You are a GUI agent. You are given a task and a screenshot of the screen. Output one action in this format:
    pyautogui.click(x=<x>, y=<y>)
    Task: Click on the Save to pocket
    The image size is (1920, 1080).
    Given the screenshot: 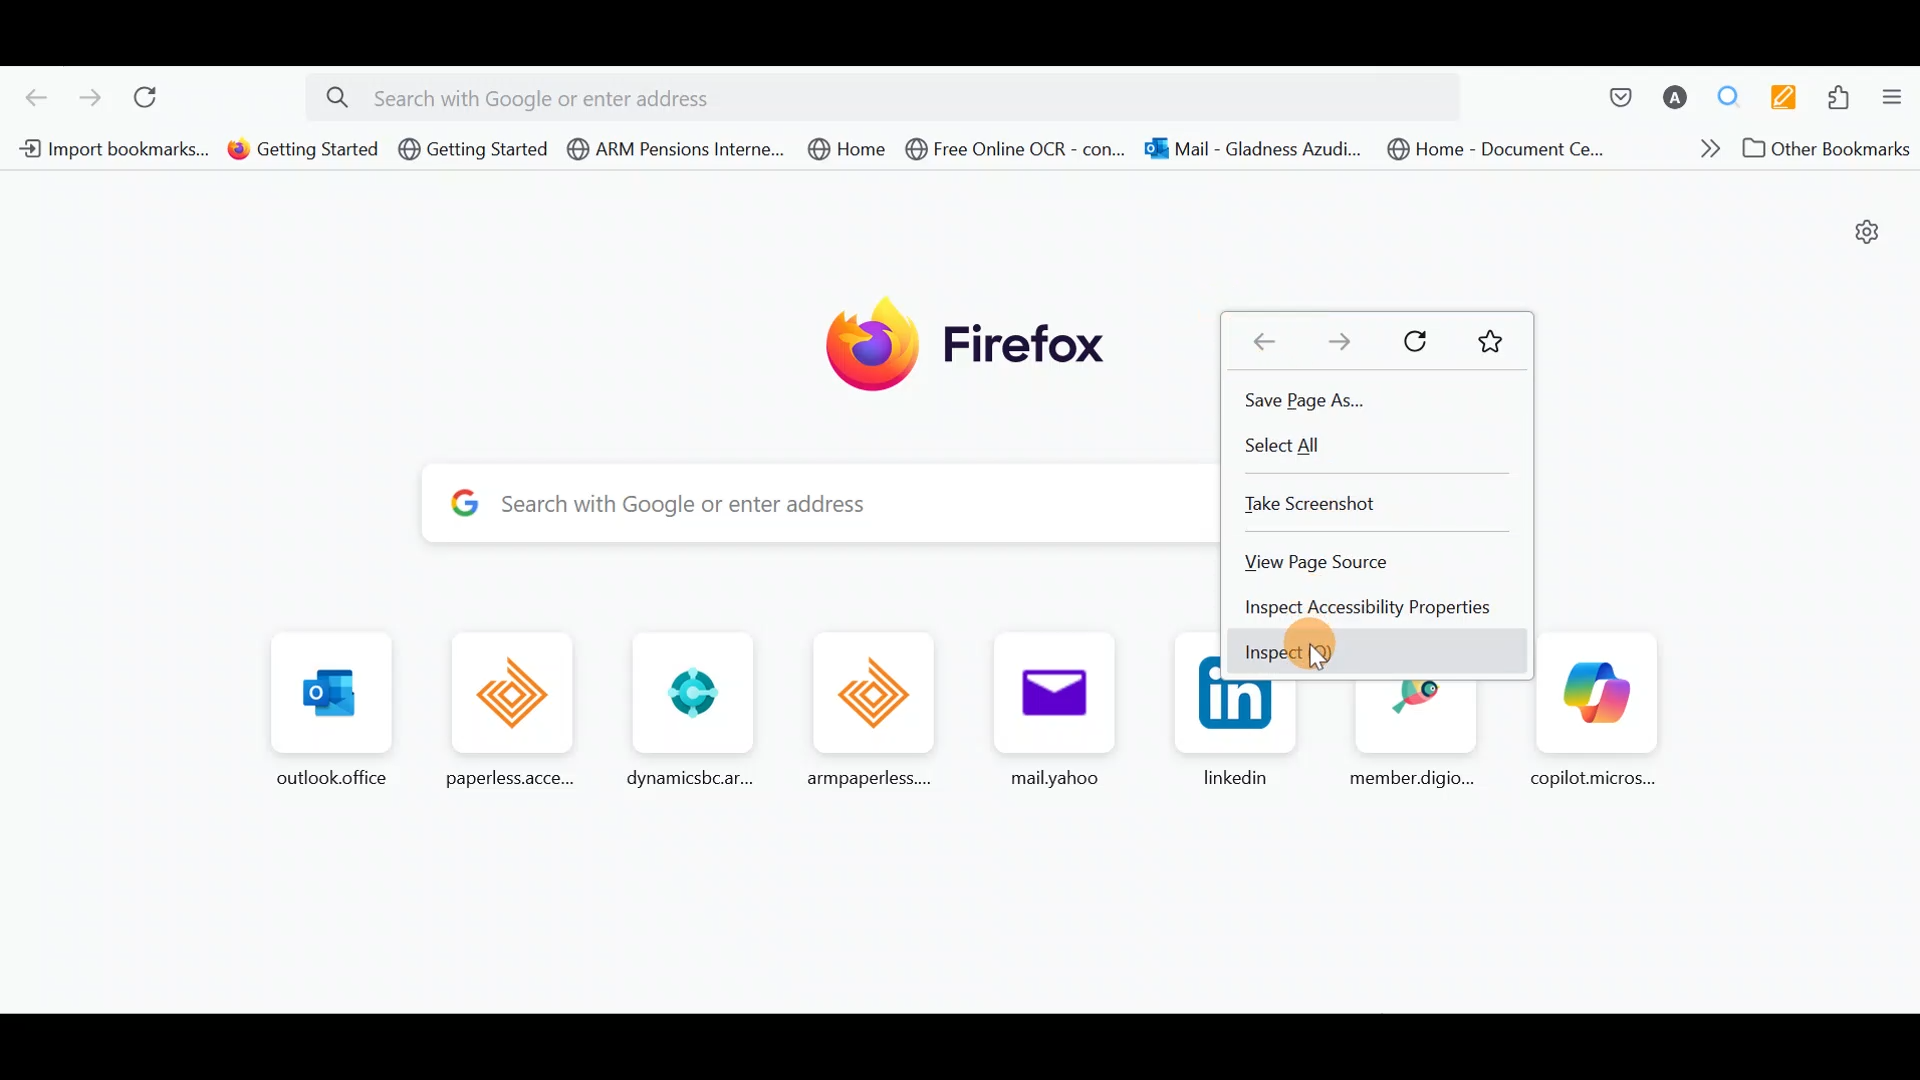 What is the action you would take?
    pyautogui.click(x=1610, y=97)
    